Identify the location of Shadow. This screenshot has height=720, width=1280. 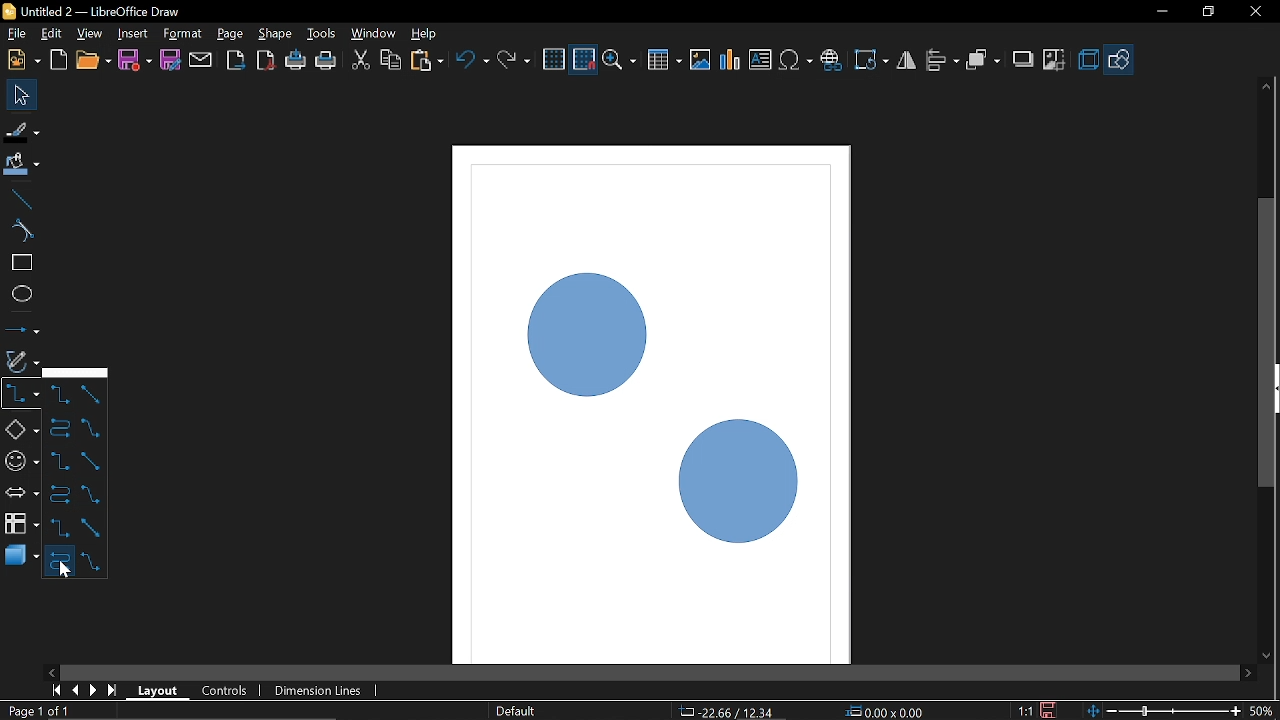
(1022, 60).